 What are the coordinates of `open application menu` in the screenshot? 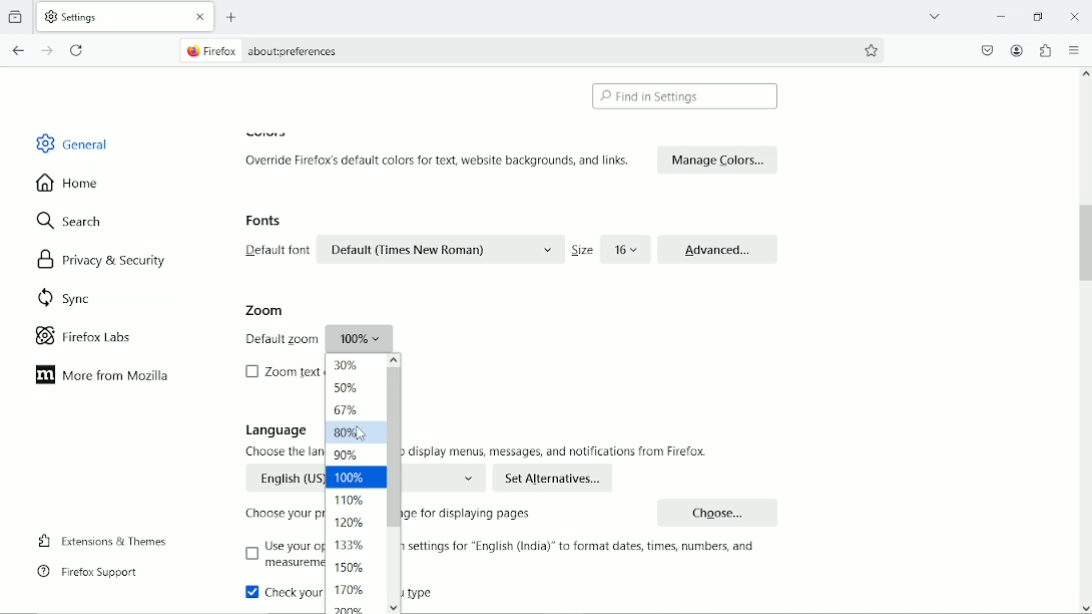 It's located at (1074, 52).